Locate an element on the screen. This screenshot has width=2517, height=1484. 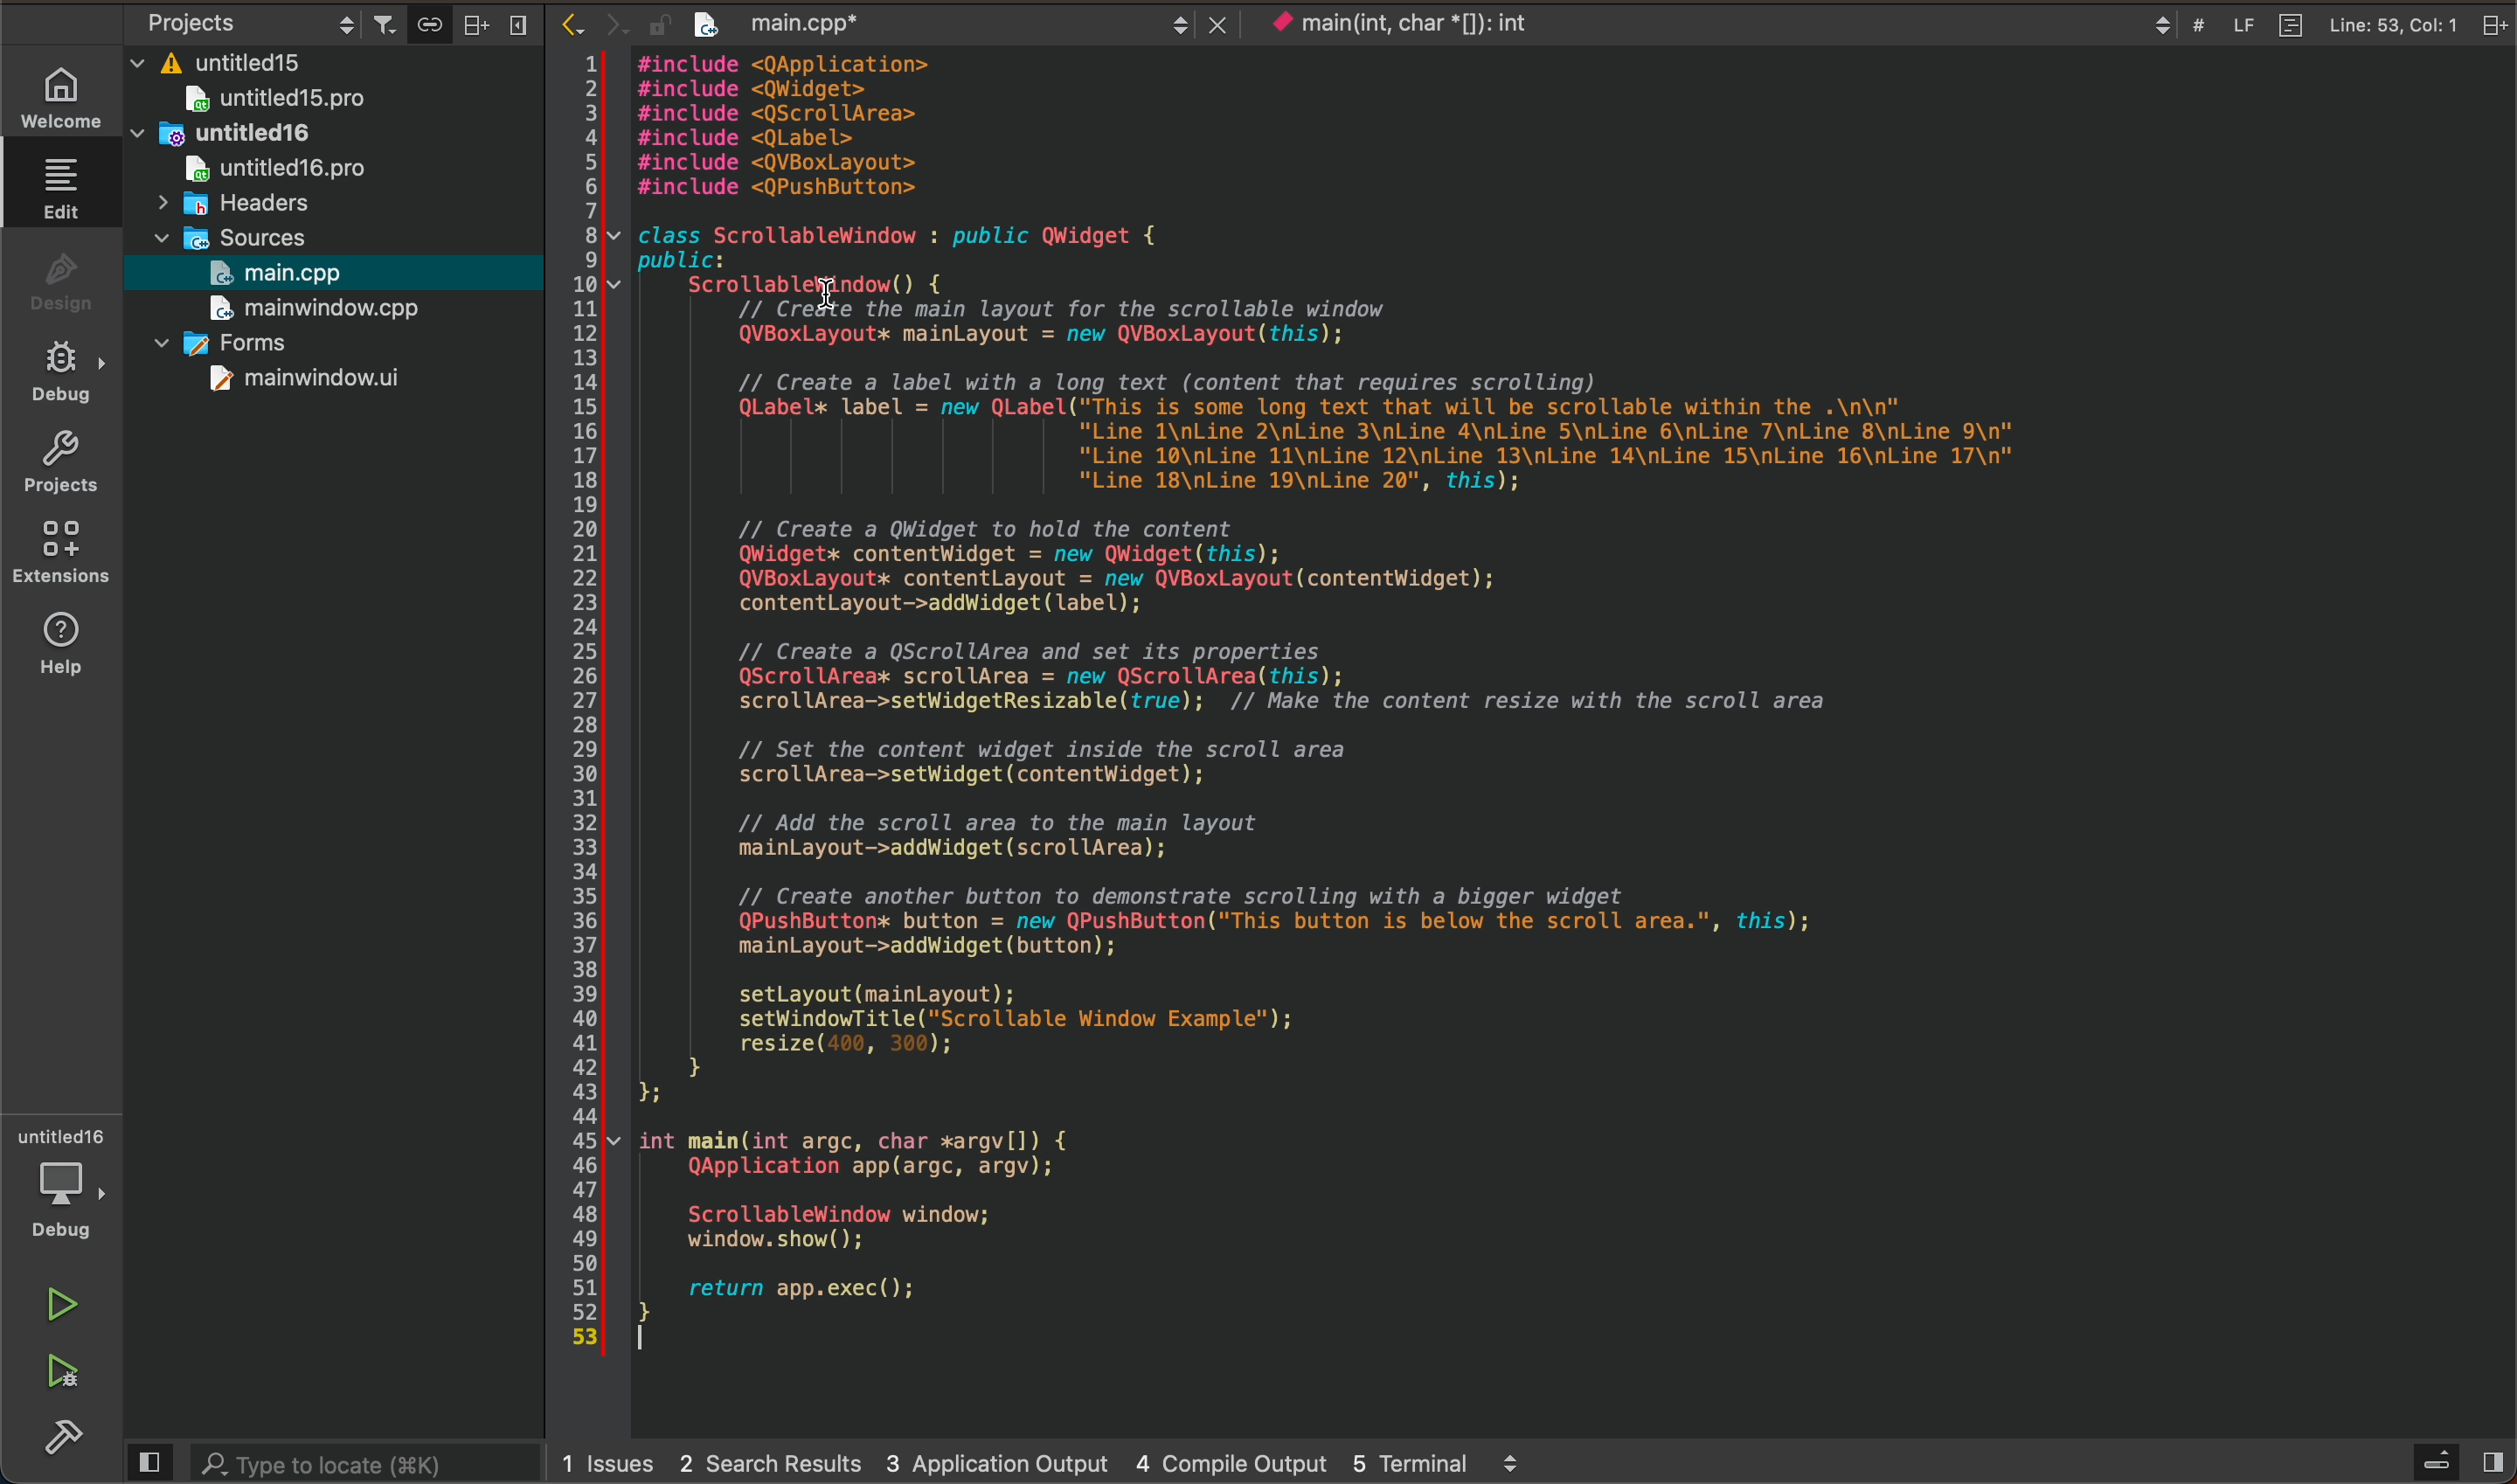
sources is located at coordinates (248, 235).